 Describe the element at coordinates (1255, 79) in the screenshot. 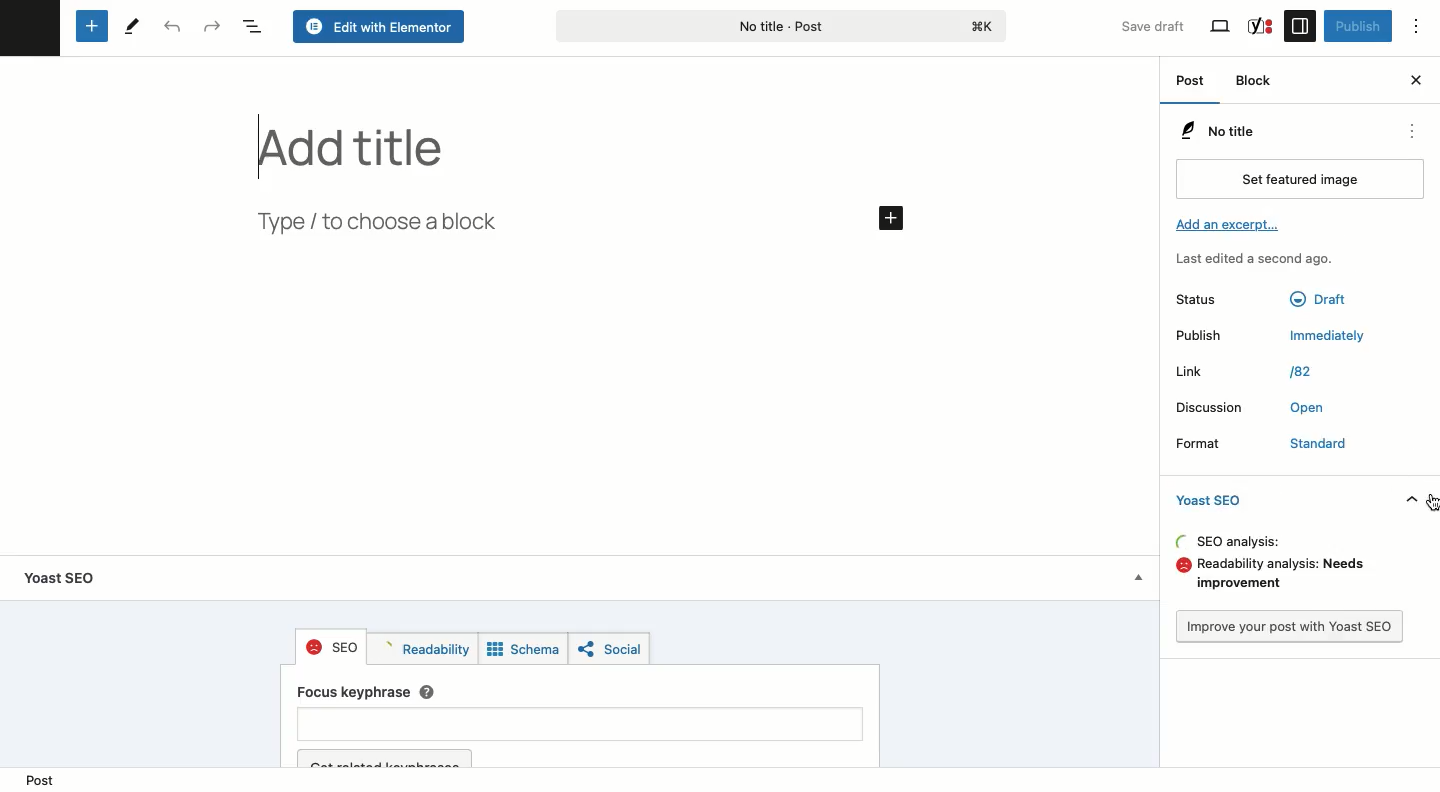

I see `Block` at that location.